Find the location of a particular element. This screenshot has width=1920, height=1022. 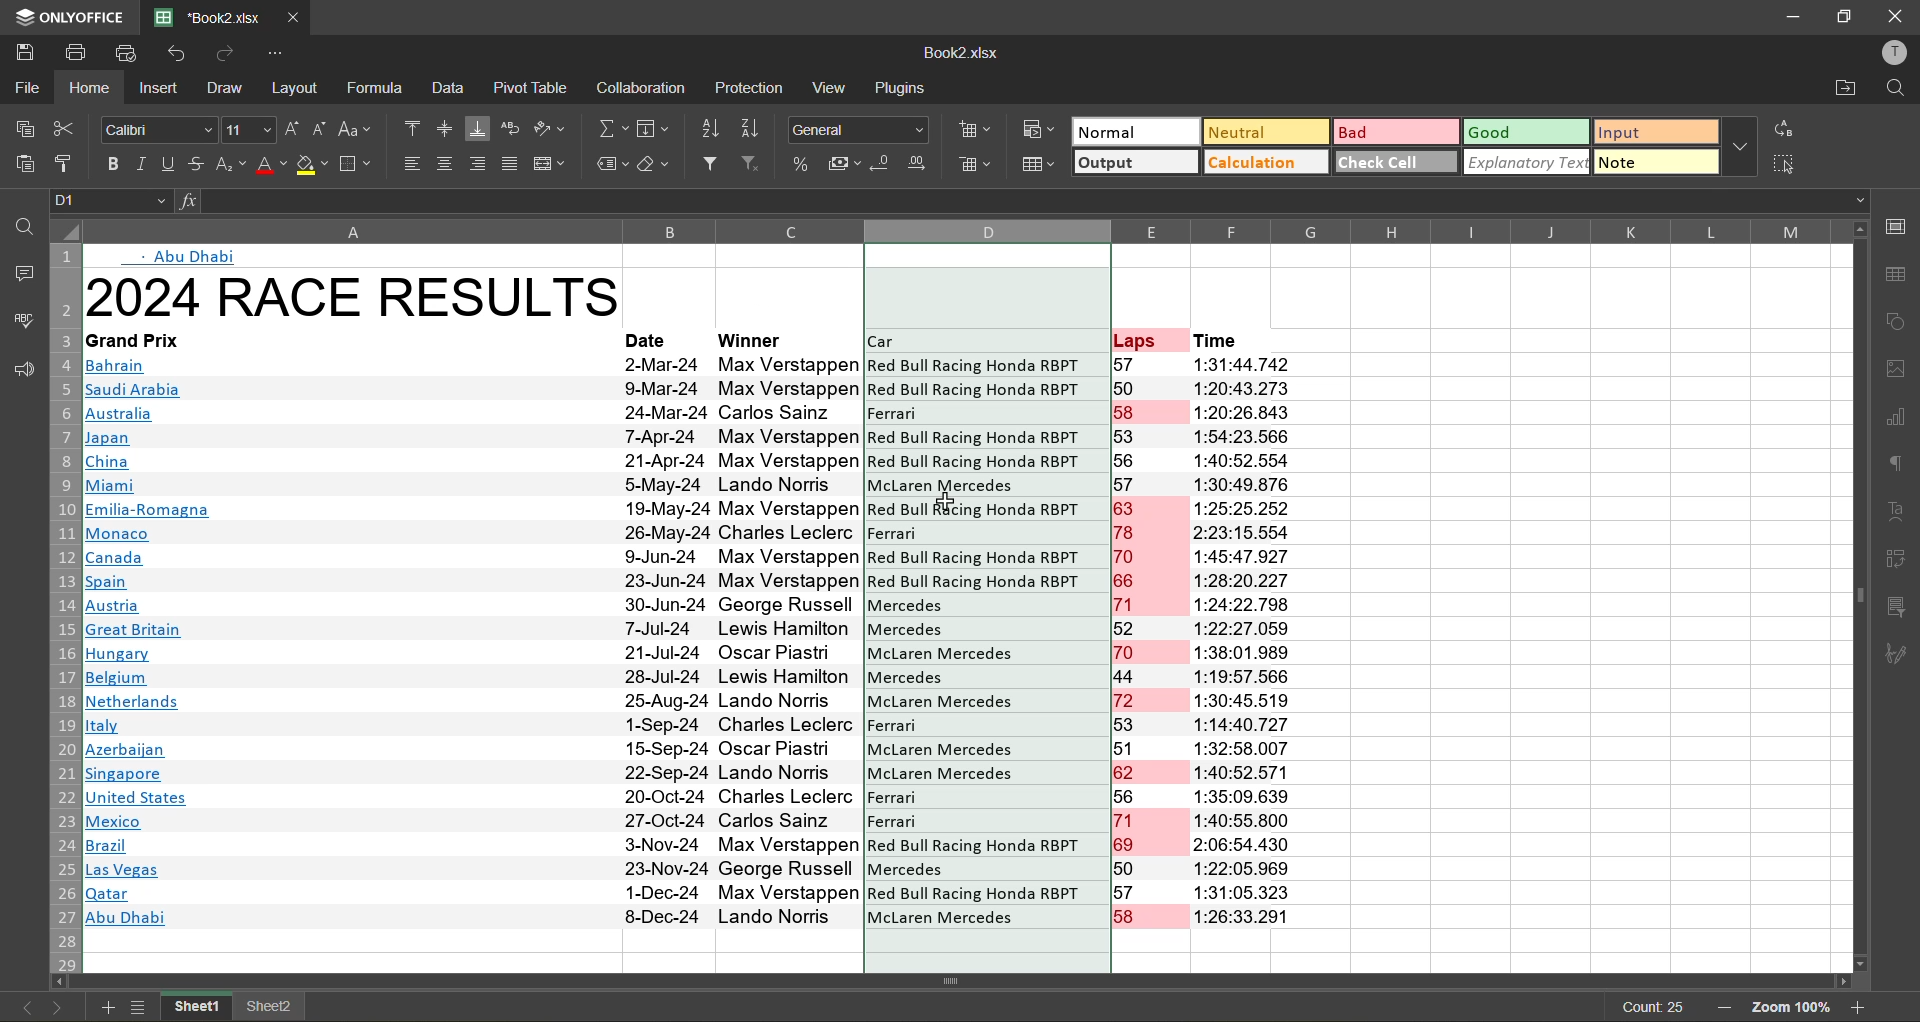

Emilia-Romagna 19-May-24 Max Verstappen Red Bull Racing Honda RBPT 63 1:25:25.252 is located at coordinates (692, 508).